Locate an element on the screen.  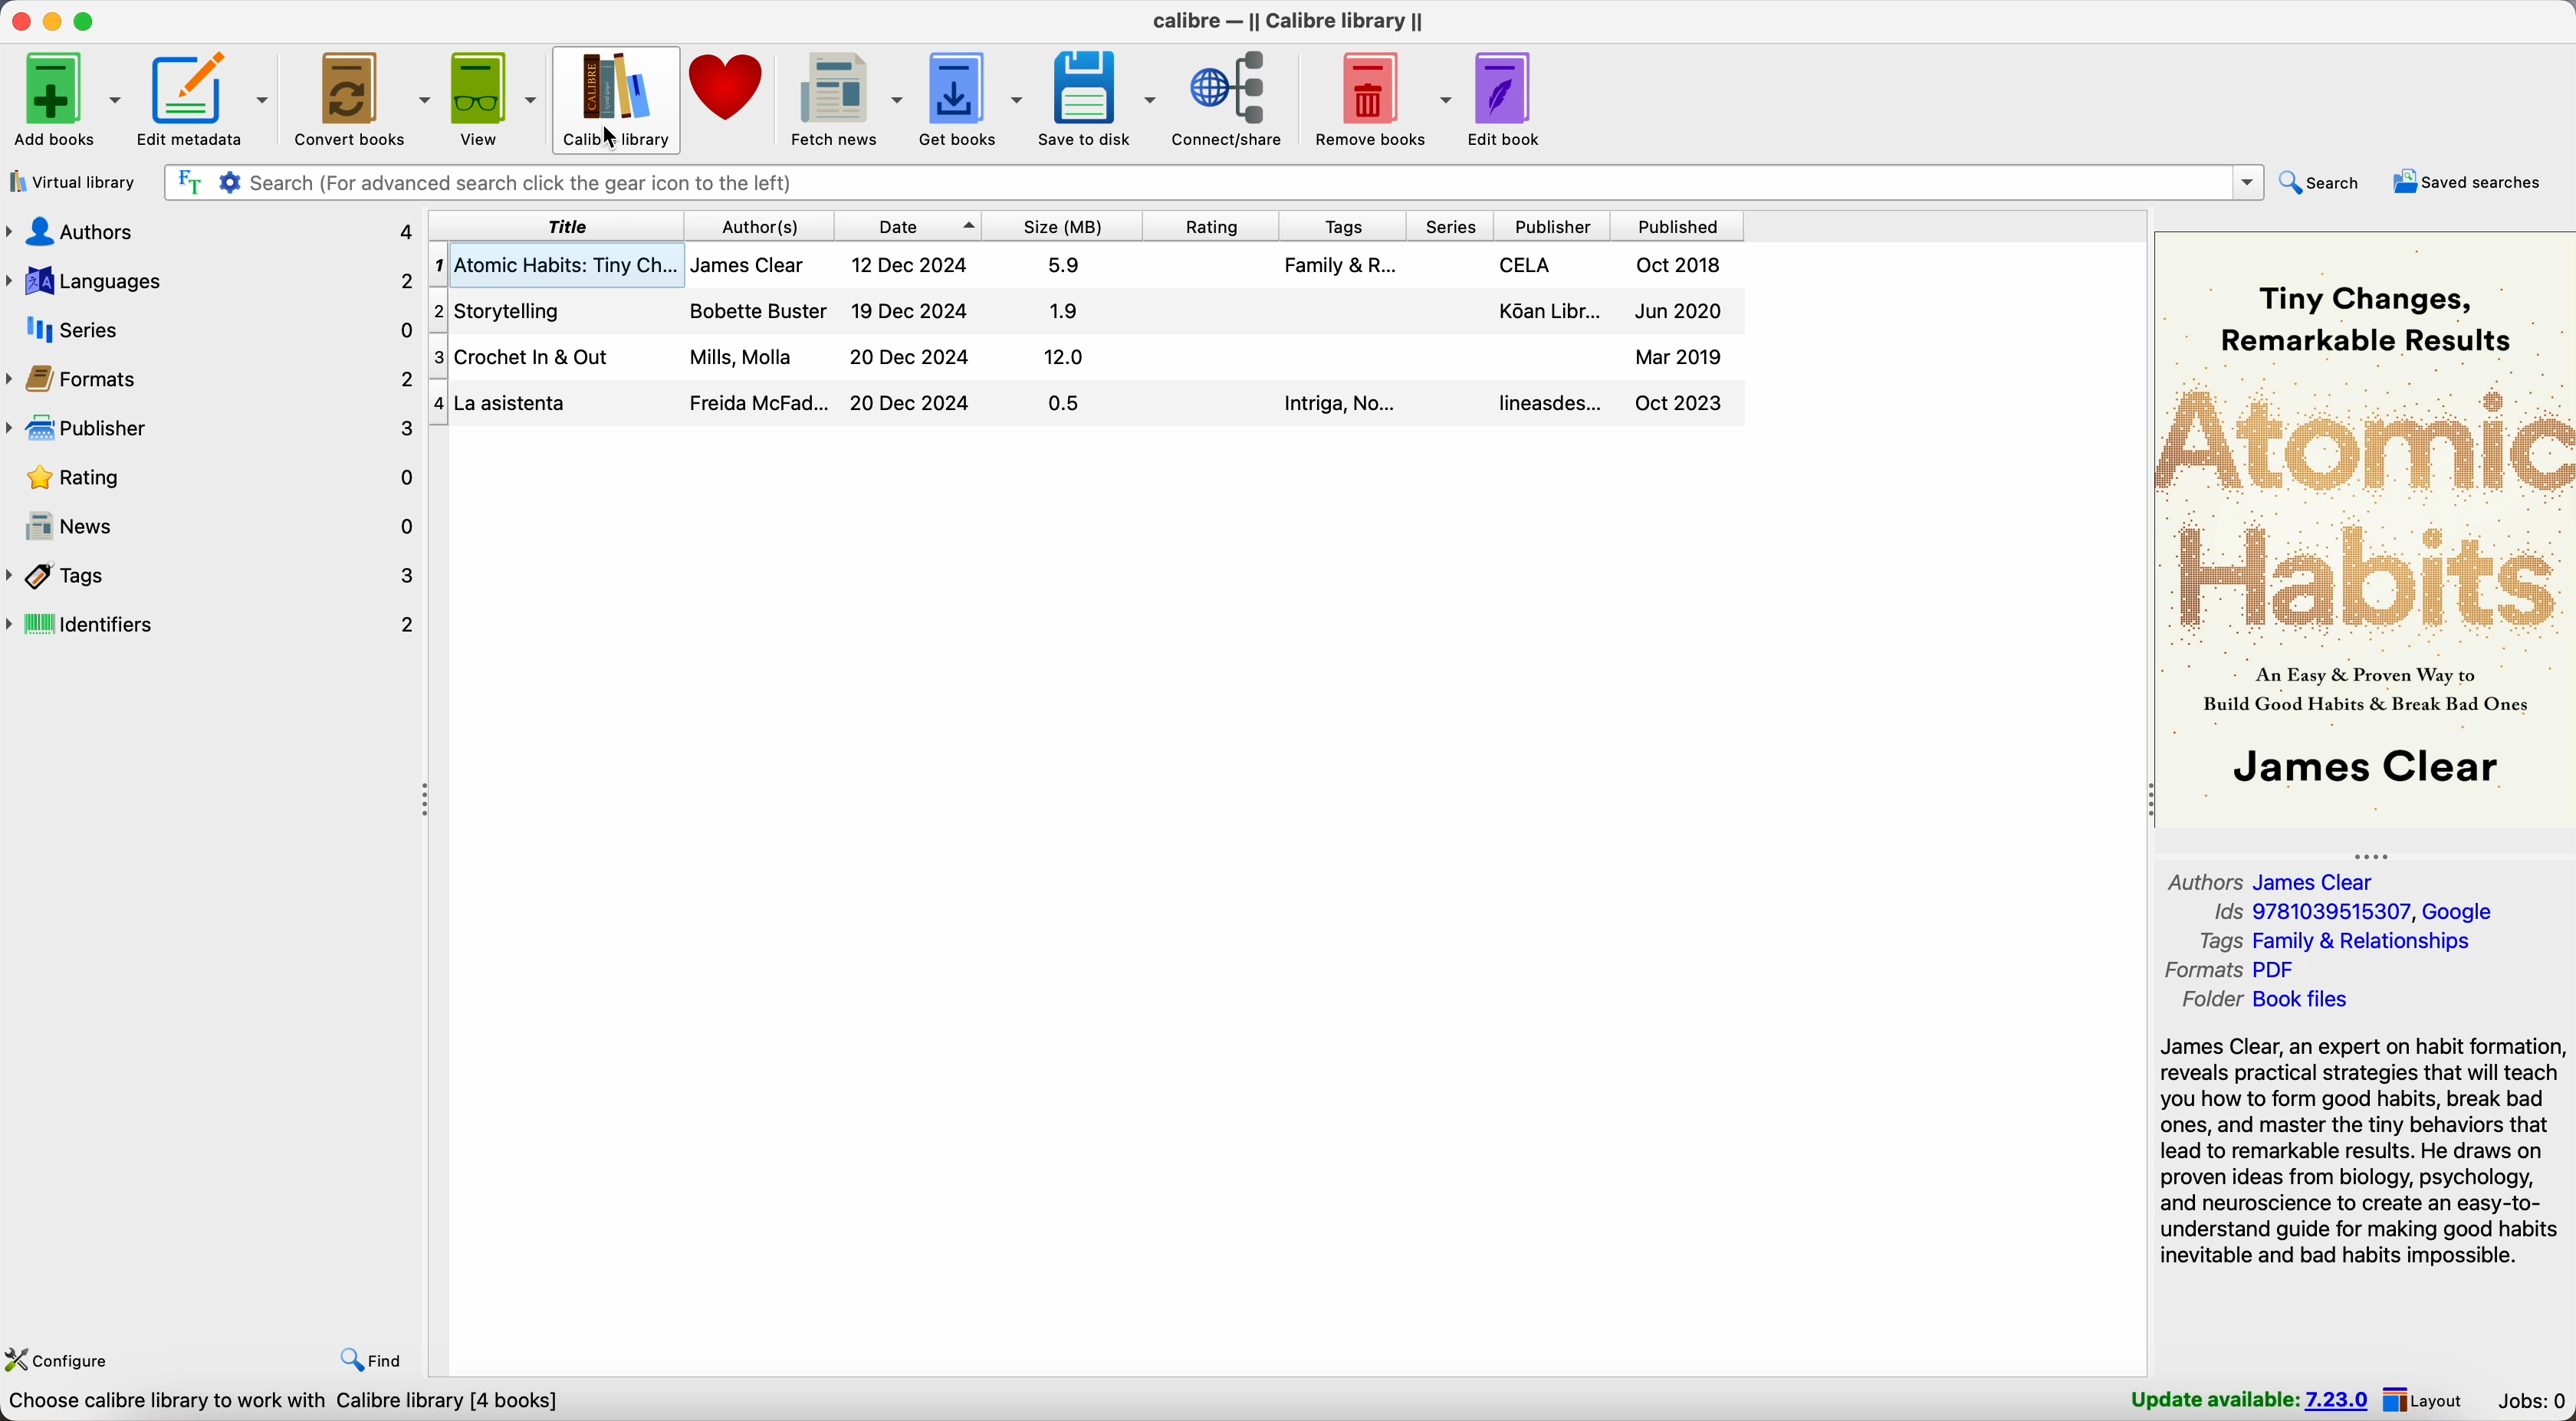
jobs: 0 is located at coordinates (2527, 1398).